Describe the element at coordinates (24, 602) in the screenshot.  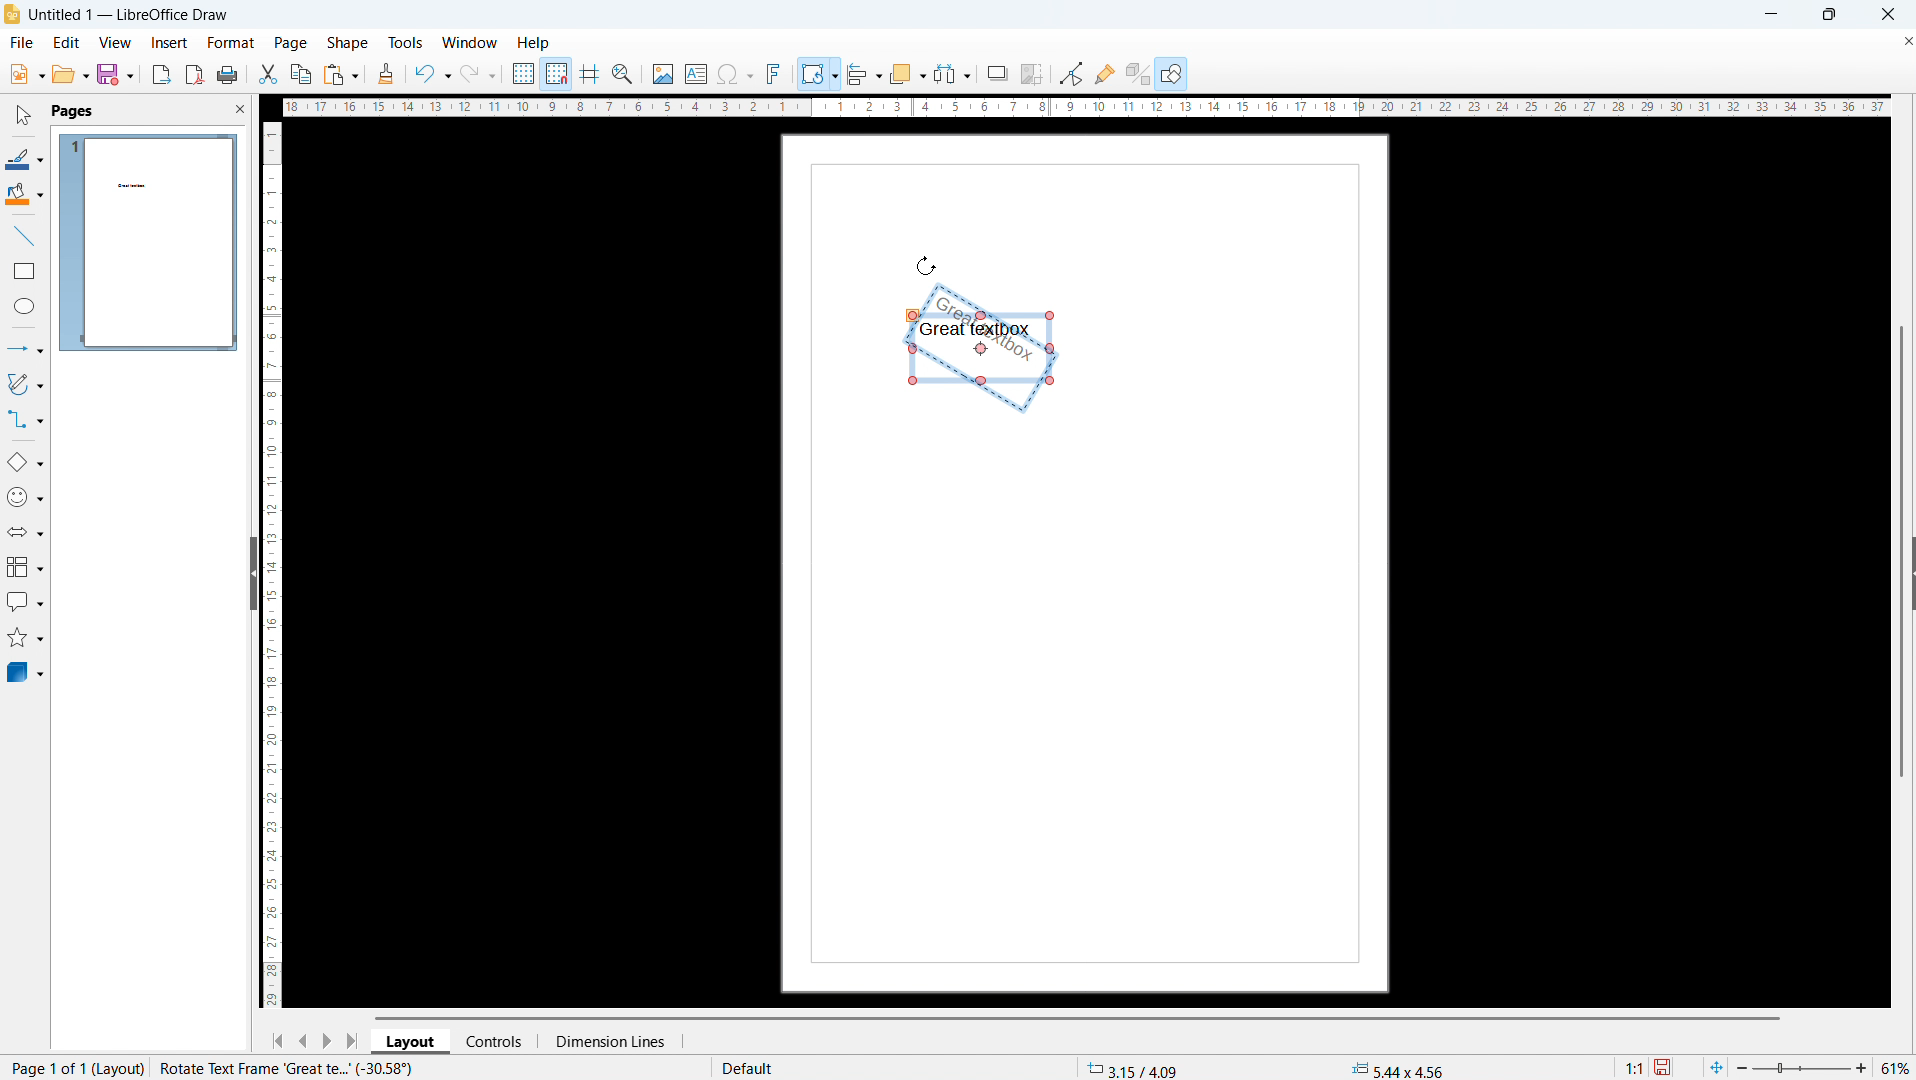
I see `callout shapes` at that location.